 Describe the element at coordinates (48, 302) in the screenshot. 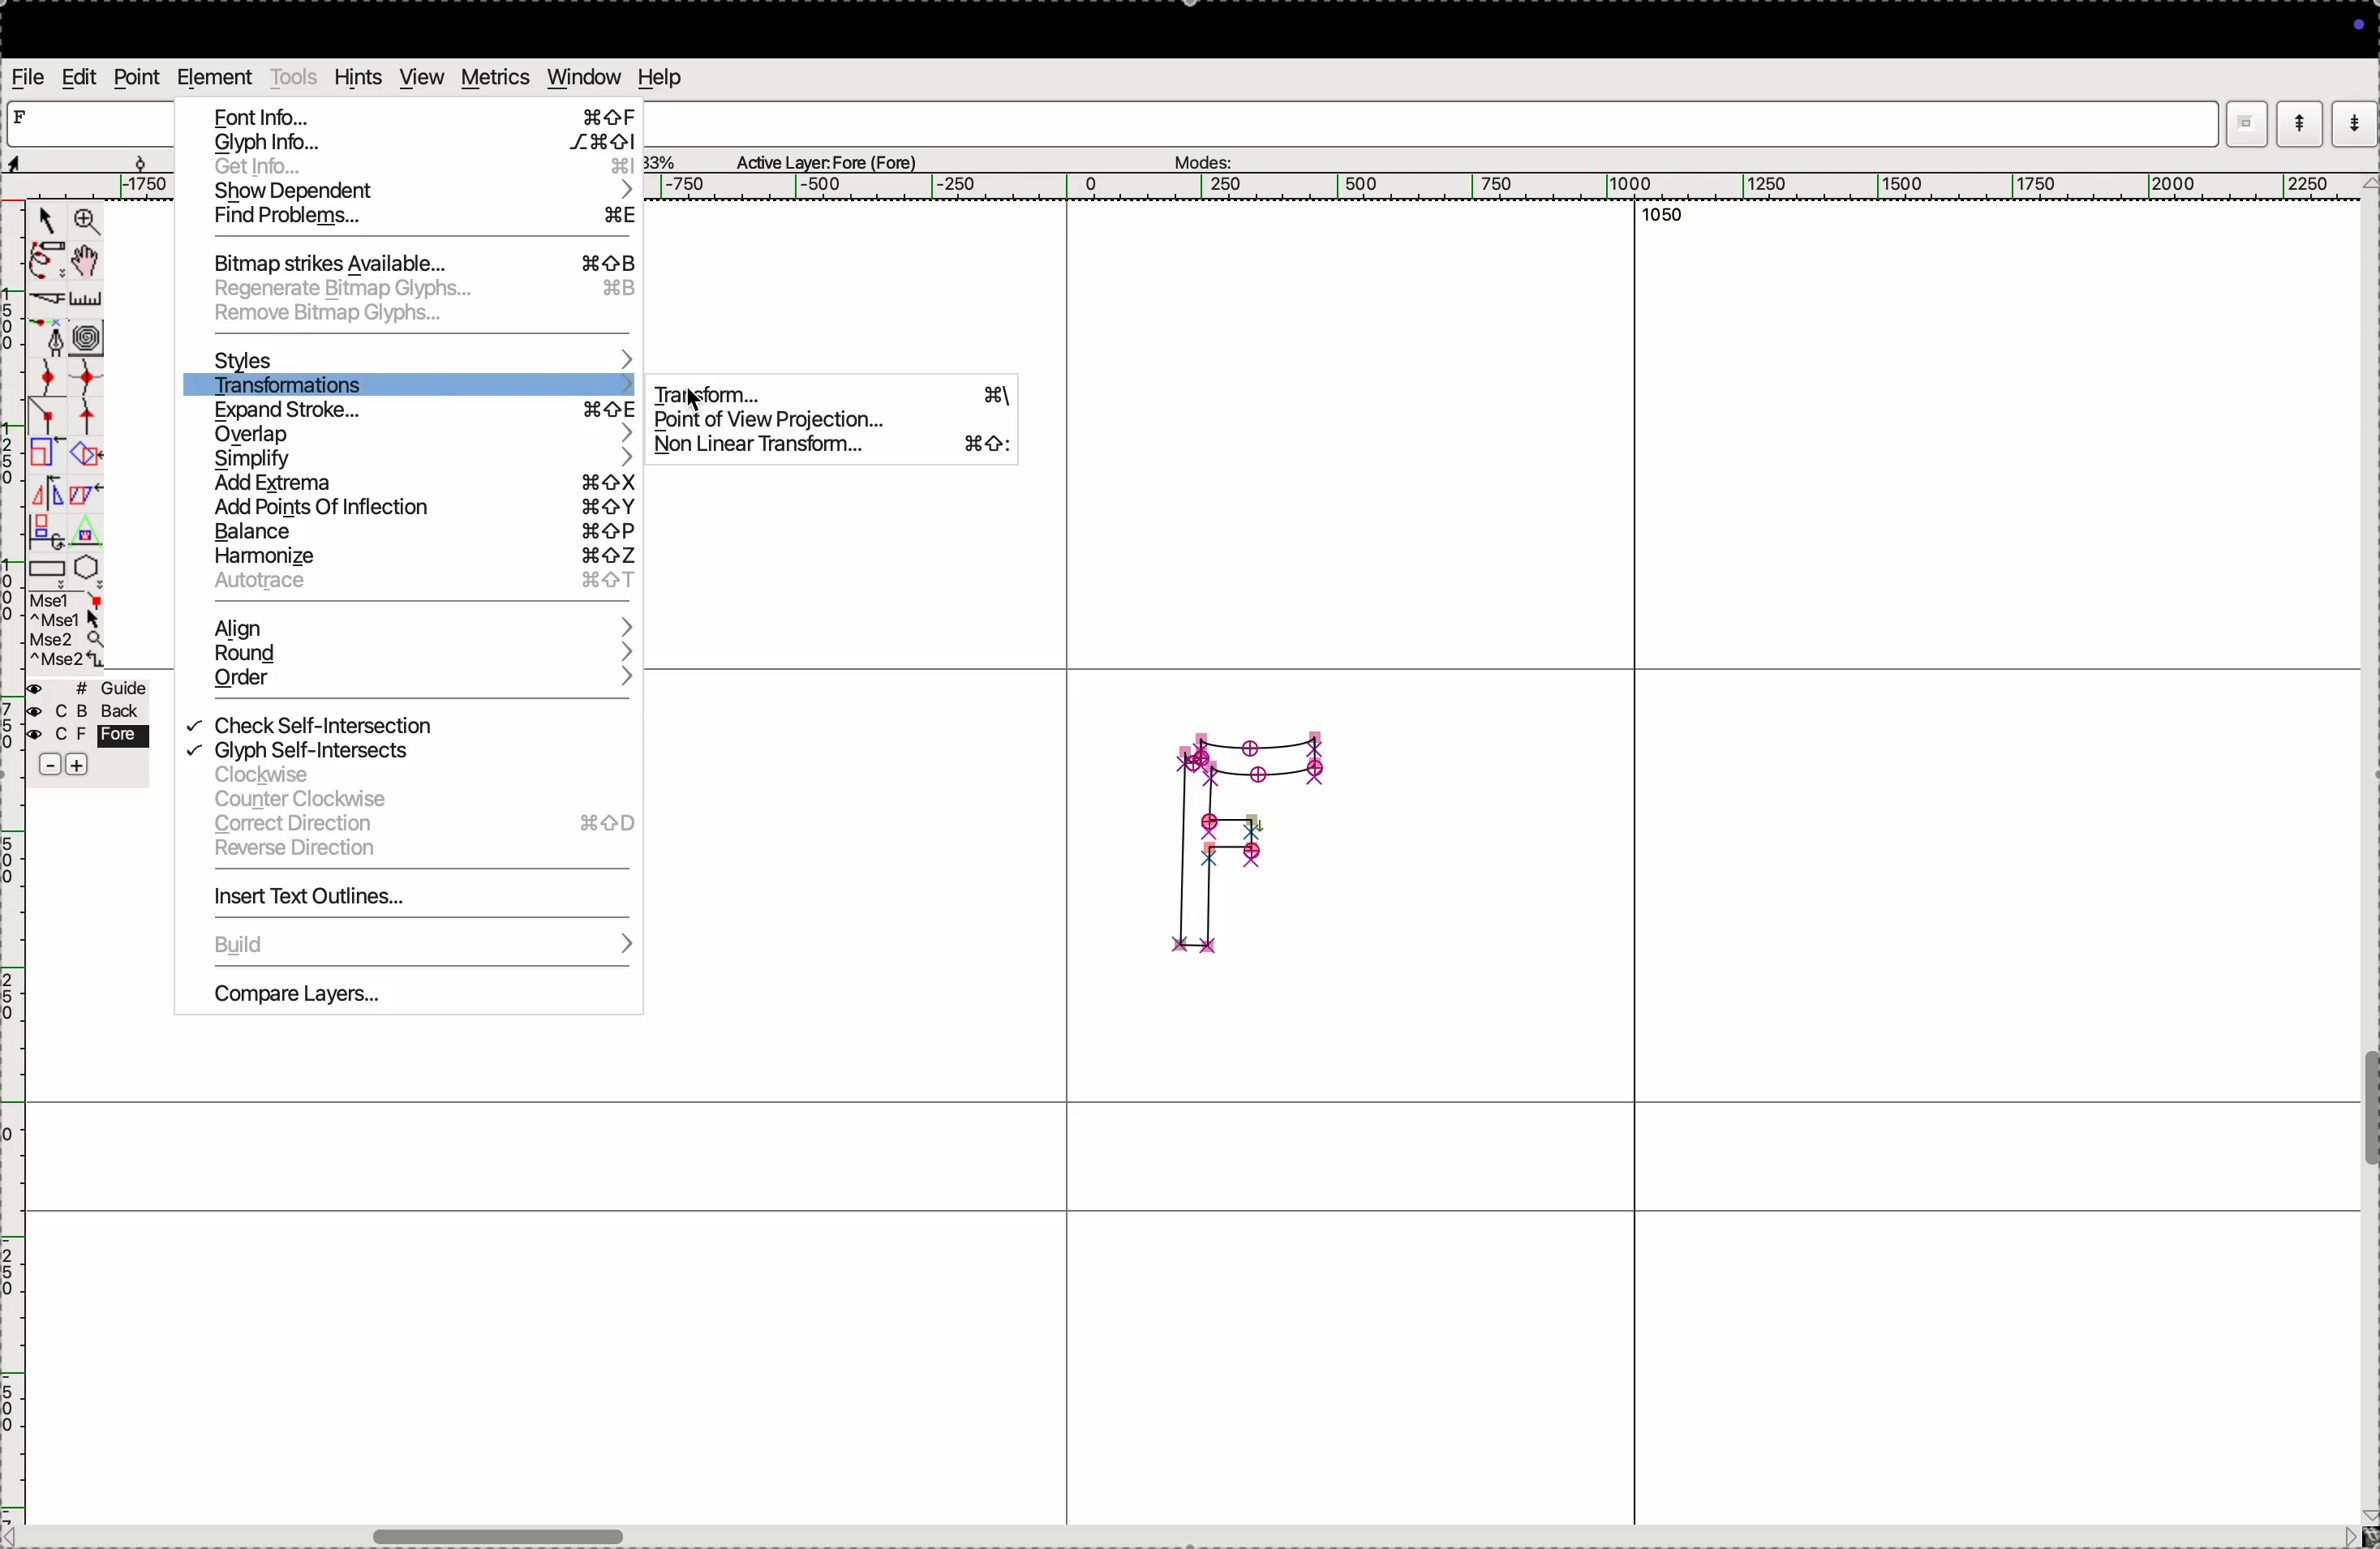

I see `cut` at that location.